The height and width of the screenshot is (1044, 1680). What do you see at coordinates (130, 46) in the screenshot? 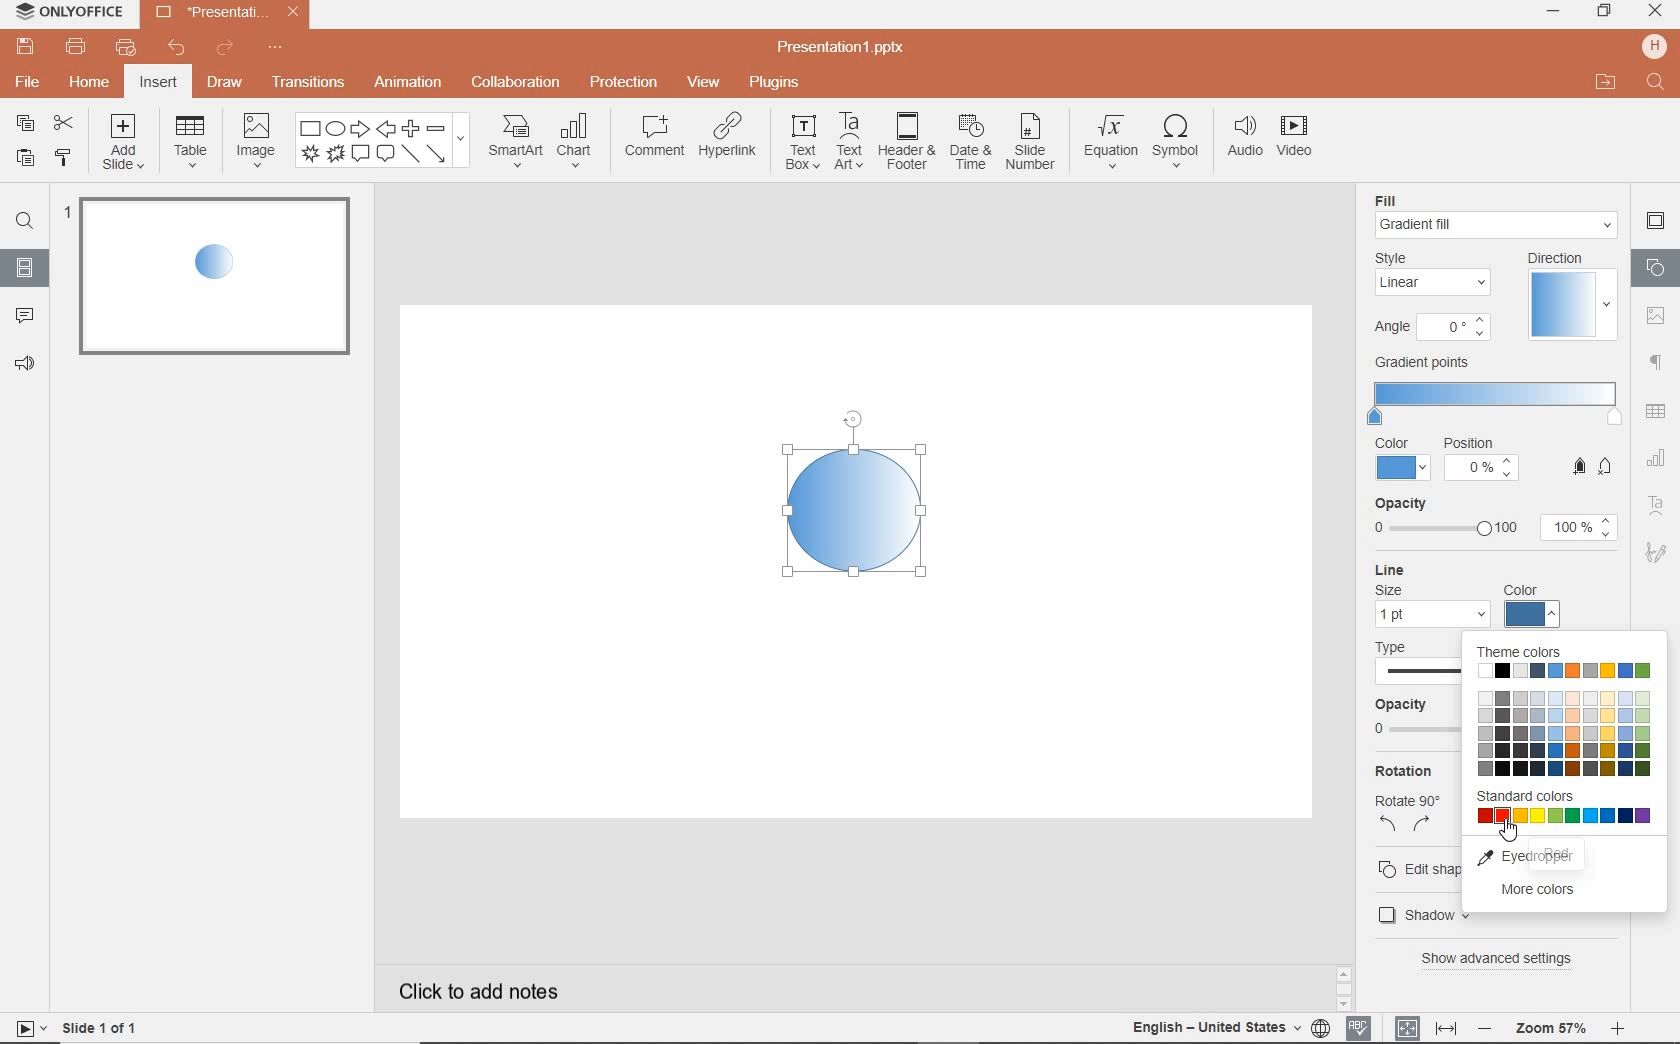
I see `quick print` at bounding box center [130, 46].